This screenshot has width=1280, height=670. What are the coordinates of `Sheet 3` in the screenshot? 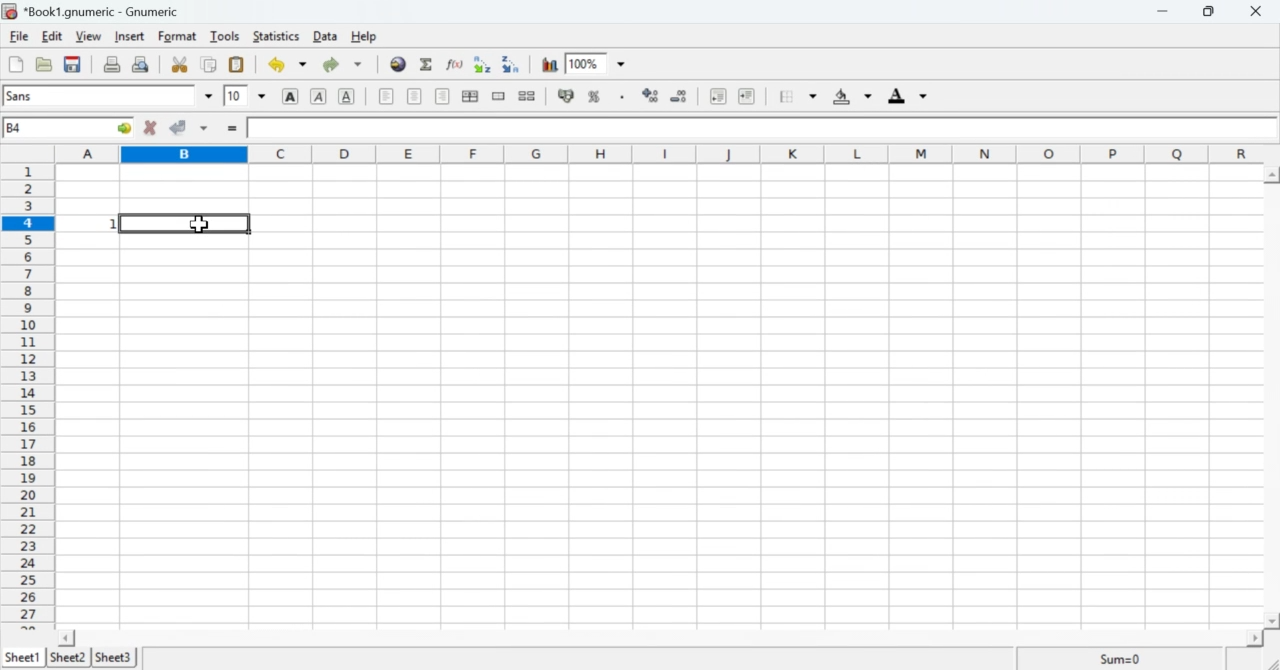 It's located at (115, 658).